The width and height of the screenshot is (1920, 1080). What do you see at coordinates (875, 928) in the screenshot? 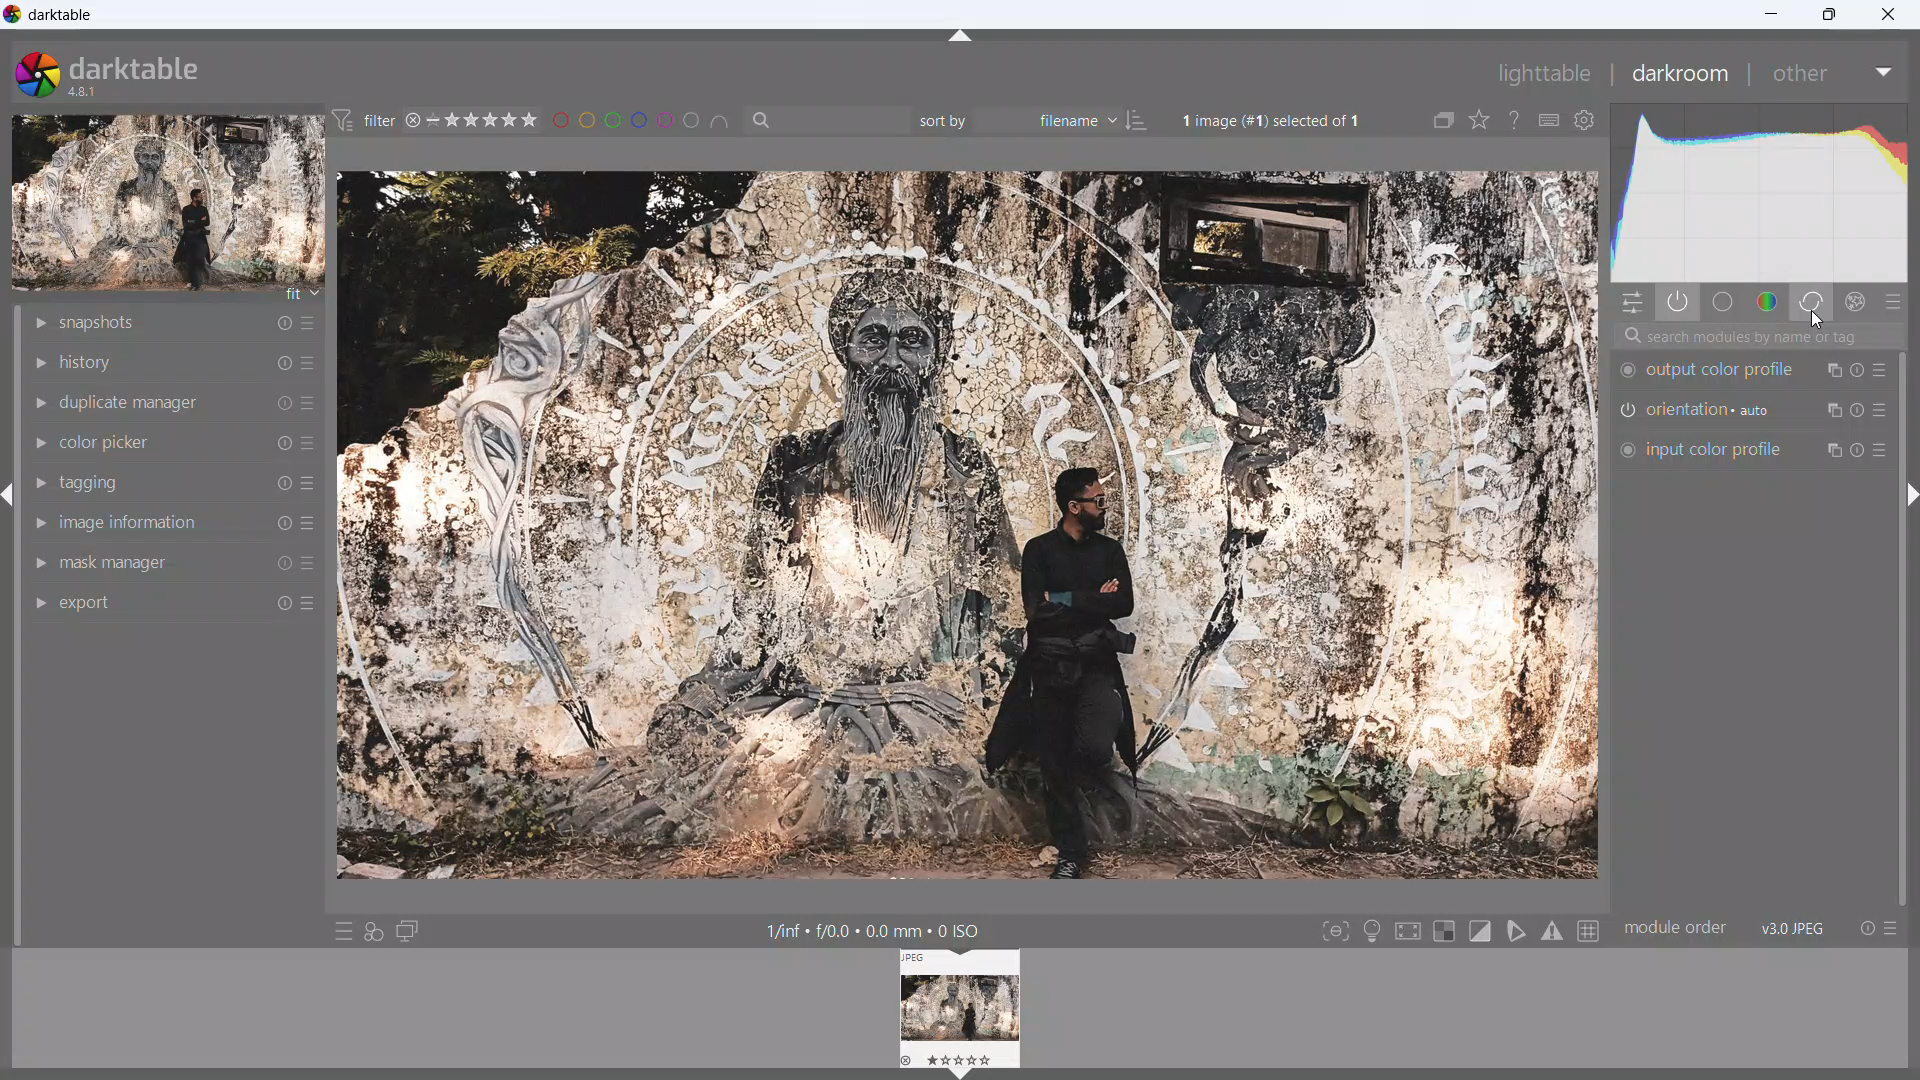
I see `1/inf + /0.0 + 0.0 mm + 0 ISO` at bounding box center [875, 928].